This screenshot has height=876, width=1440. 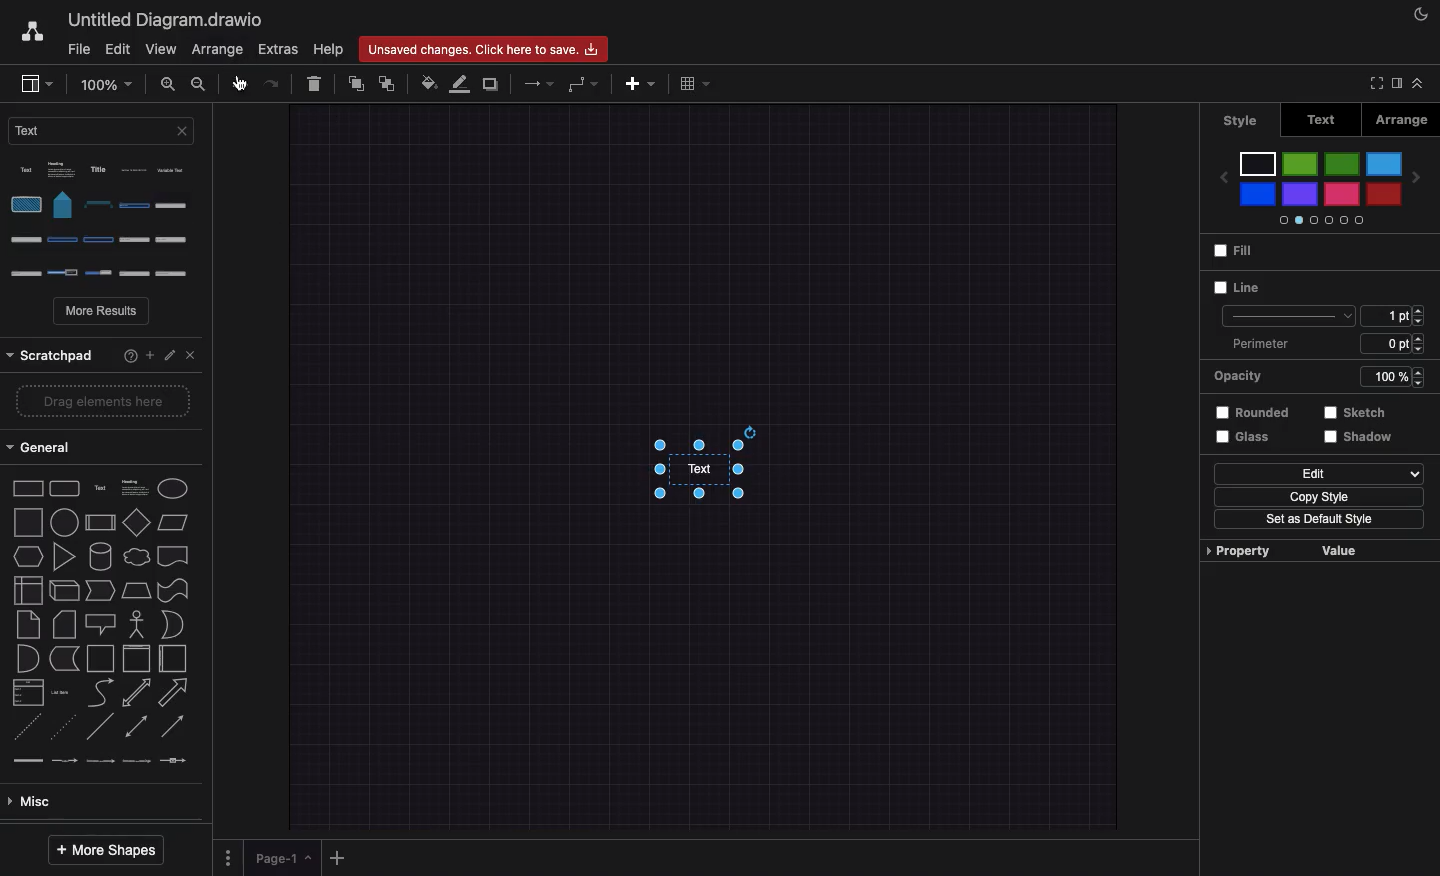 What do you see at coordinates (1247, 411) in the screenshot?
I see `Rounded` at bounding box center [1247, 411].